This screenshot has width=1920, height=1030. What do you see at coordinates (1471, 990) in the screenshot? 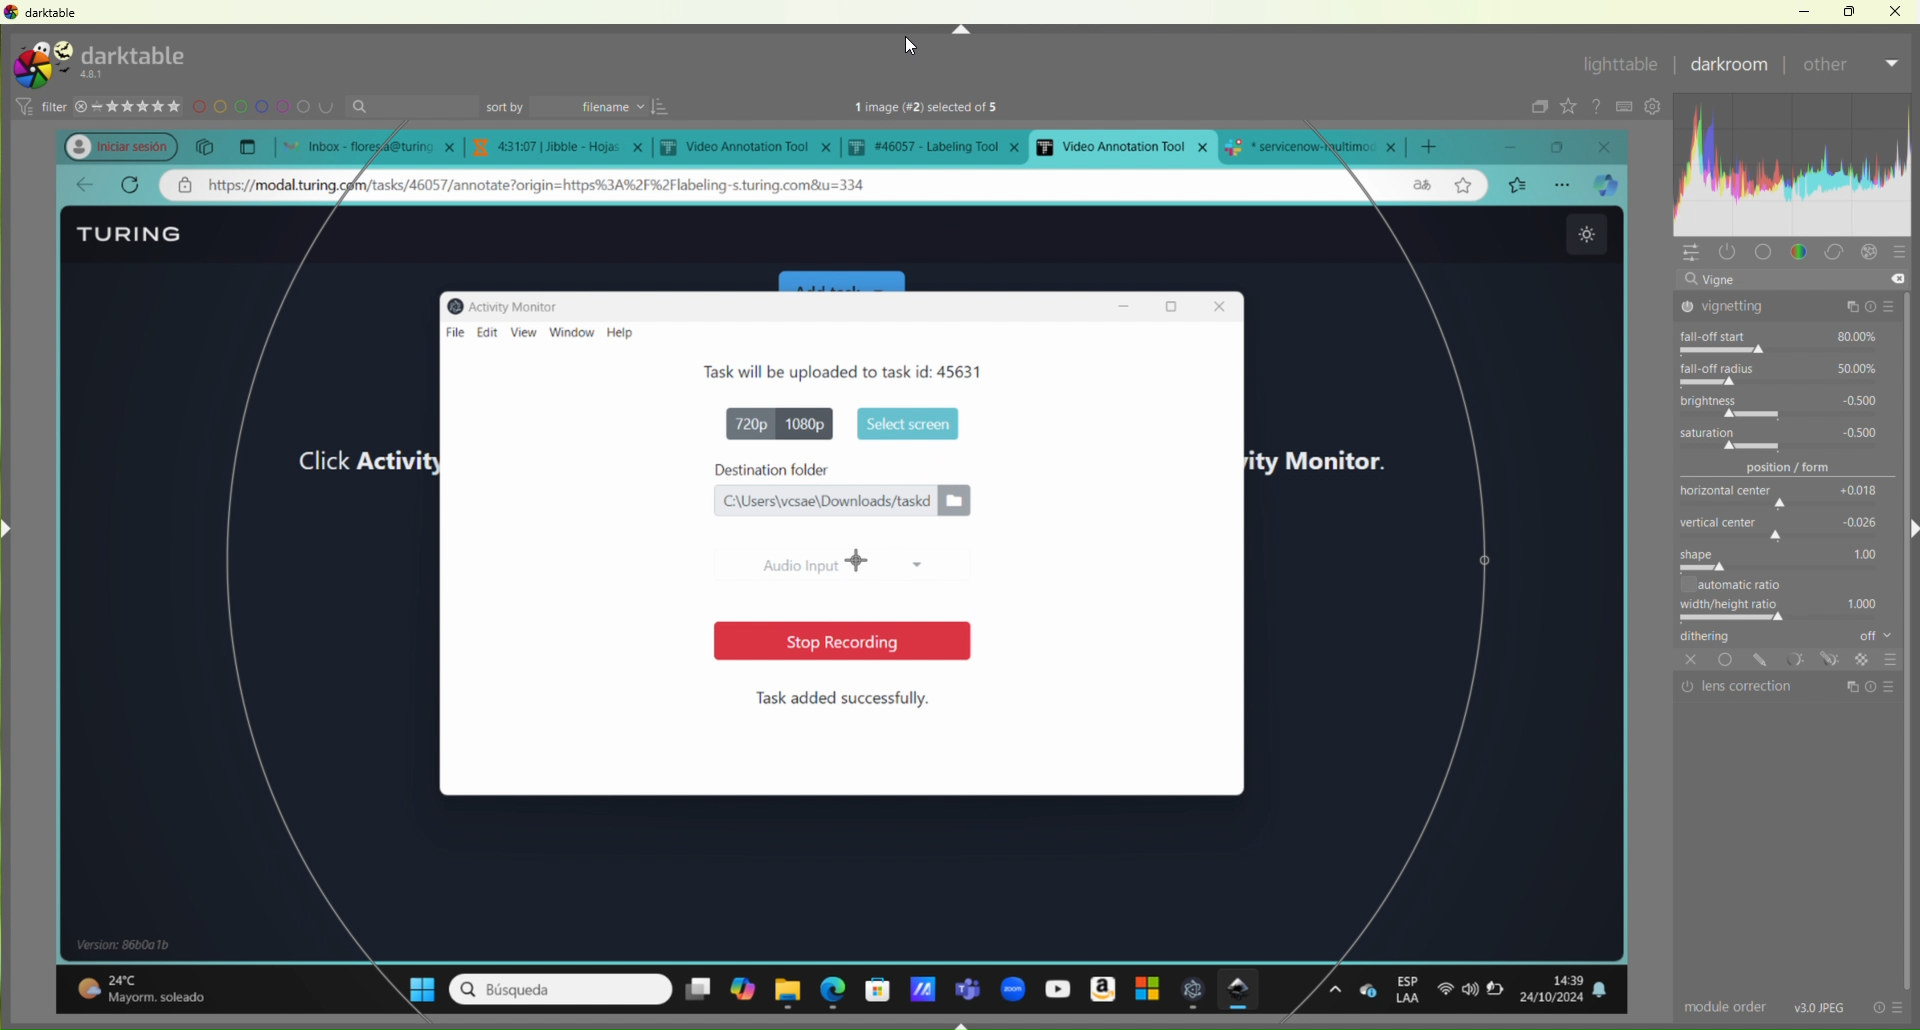
I see `sound` at bounding box center [1471, 990].